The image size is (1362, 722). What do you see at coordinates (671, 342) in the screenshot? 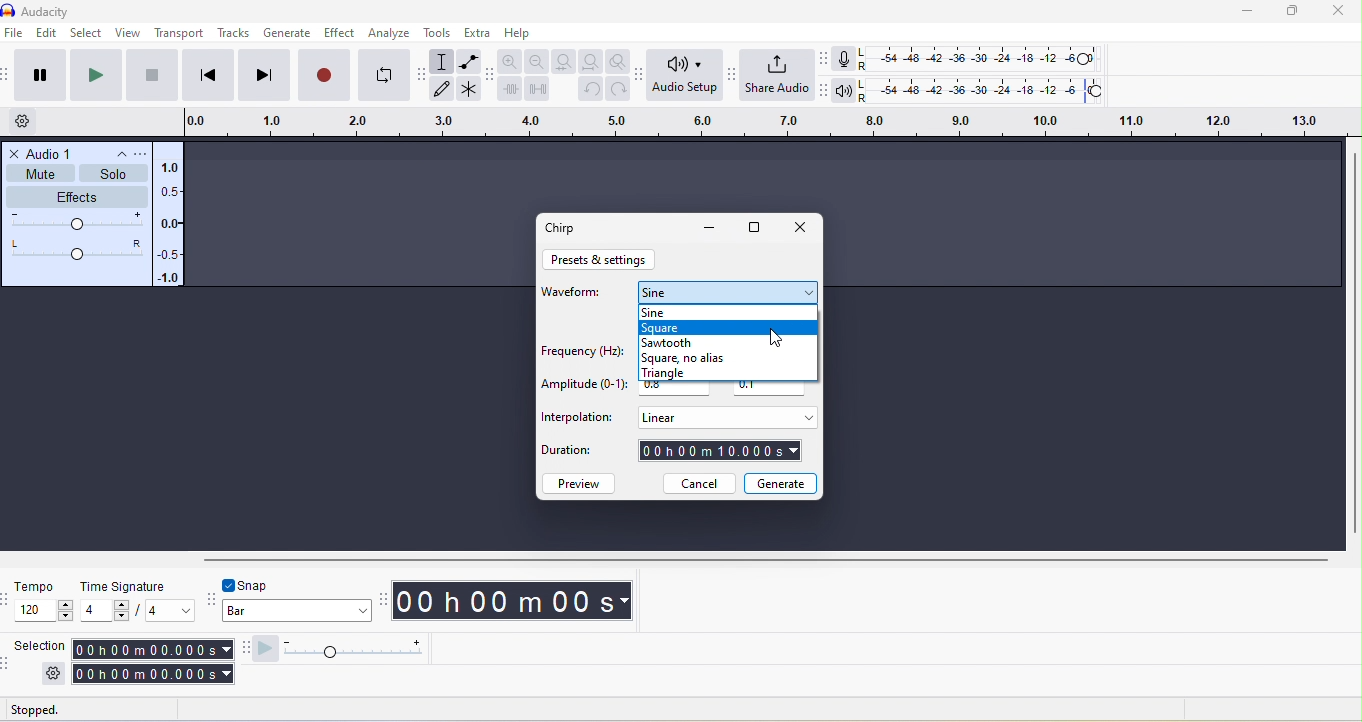
I see `sawtooth` at bounding box center [671, 342].